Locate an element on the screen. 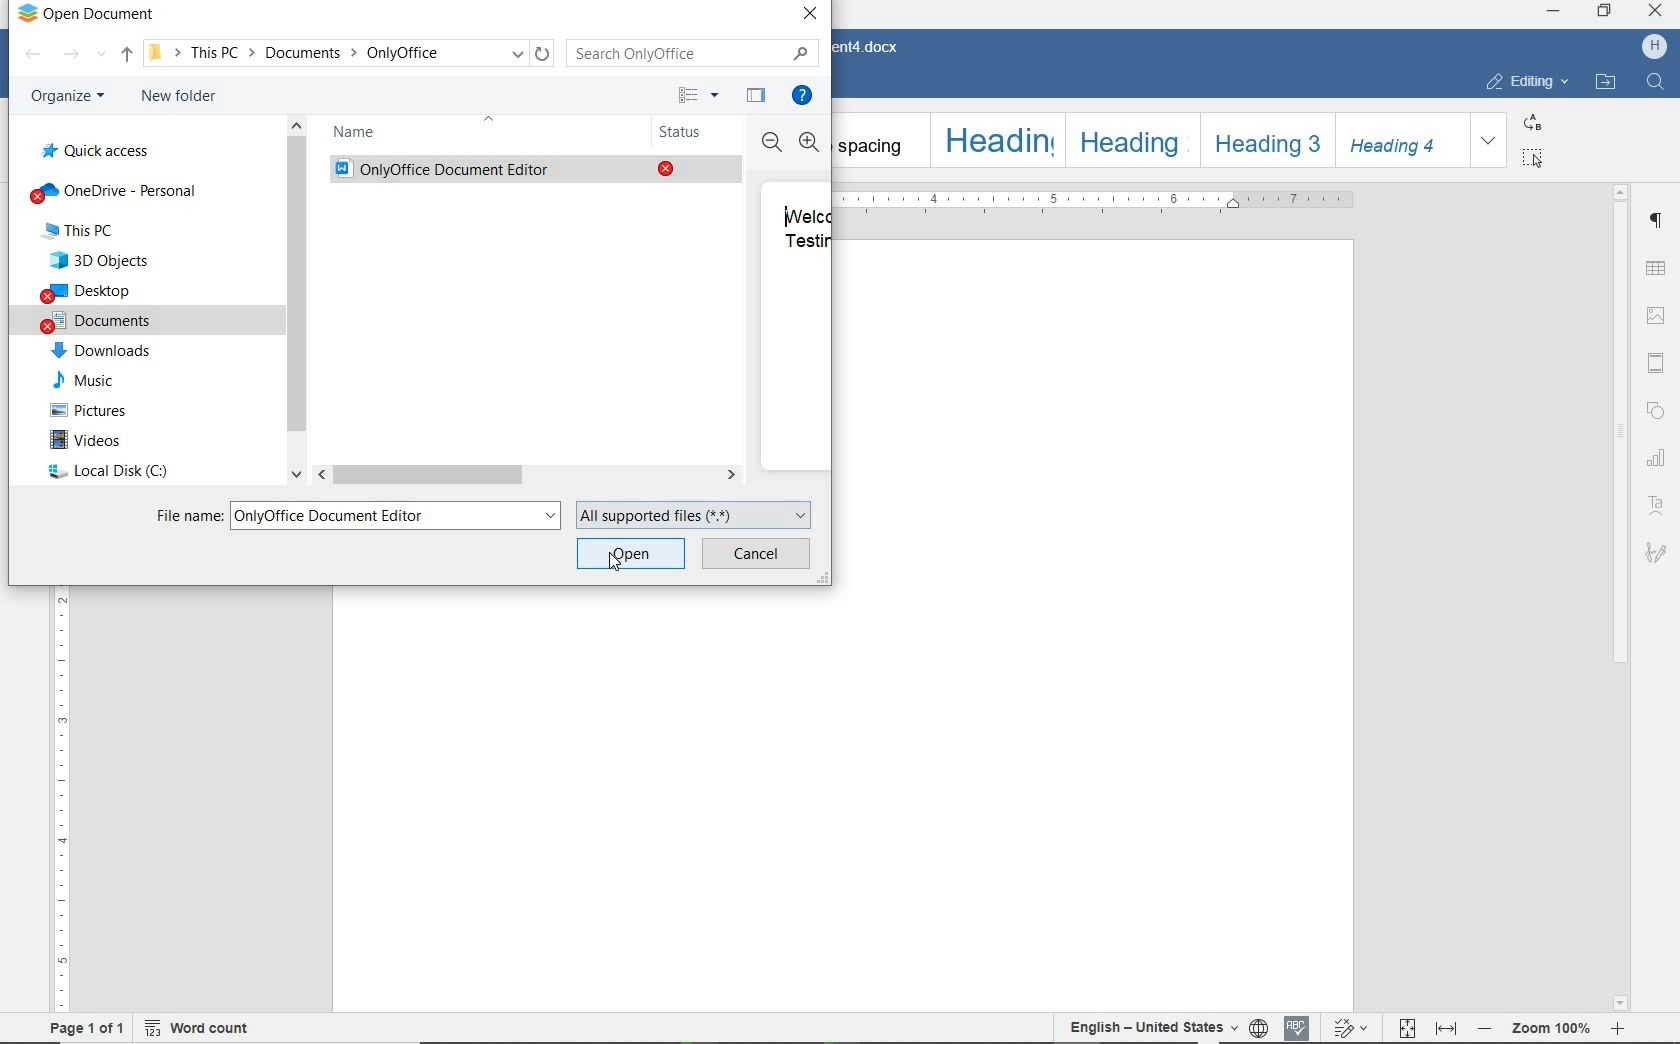  forward is located at coordinates (71, 54).